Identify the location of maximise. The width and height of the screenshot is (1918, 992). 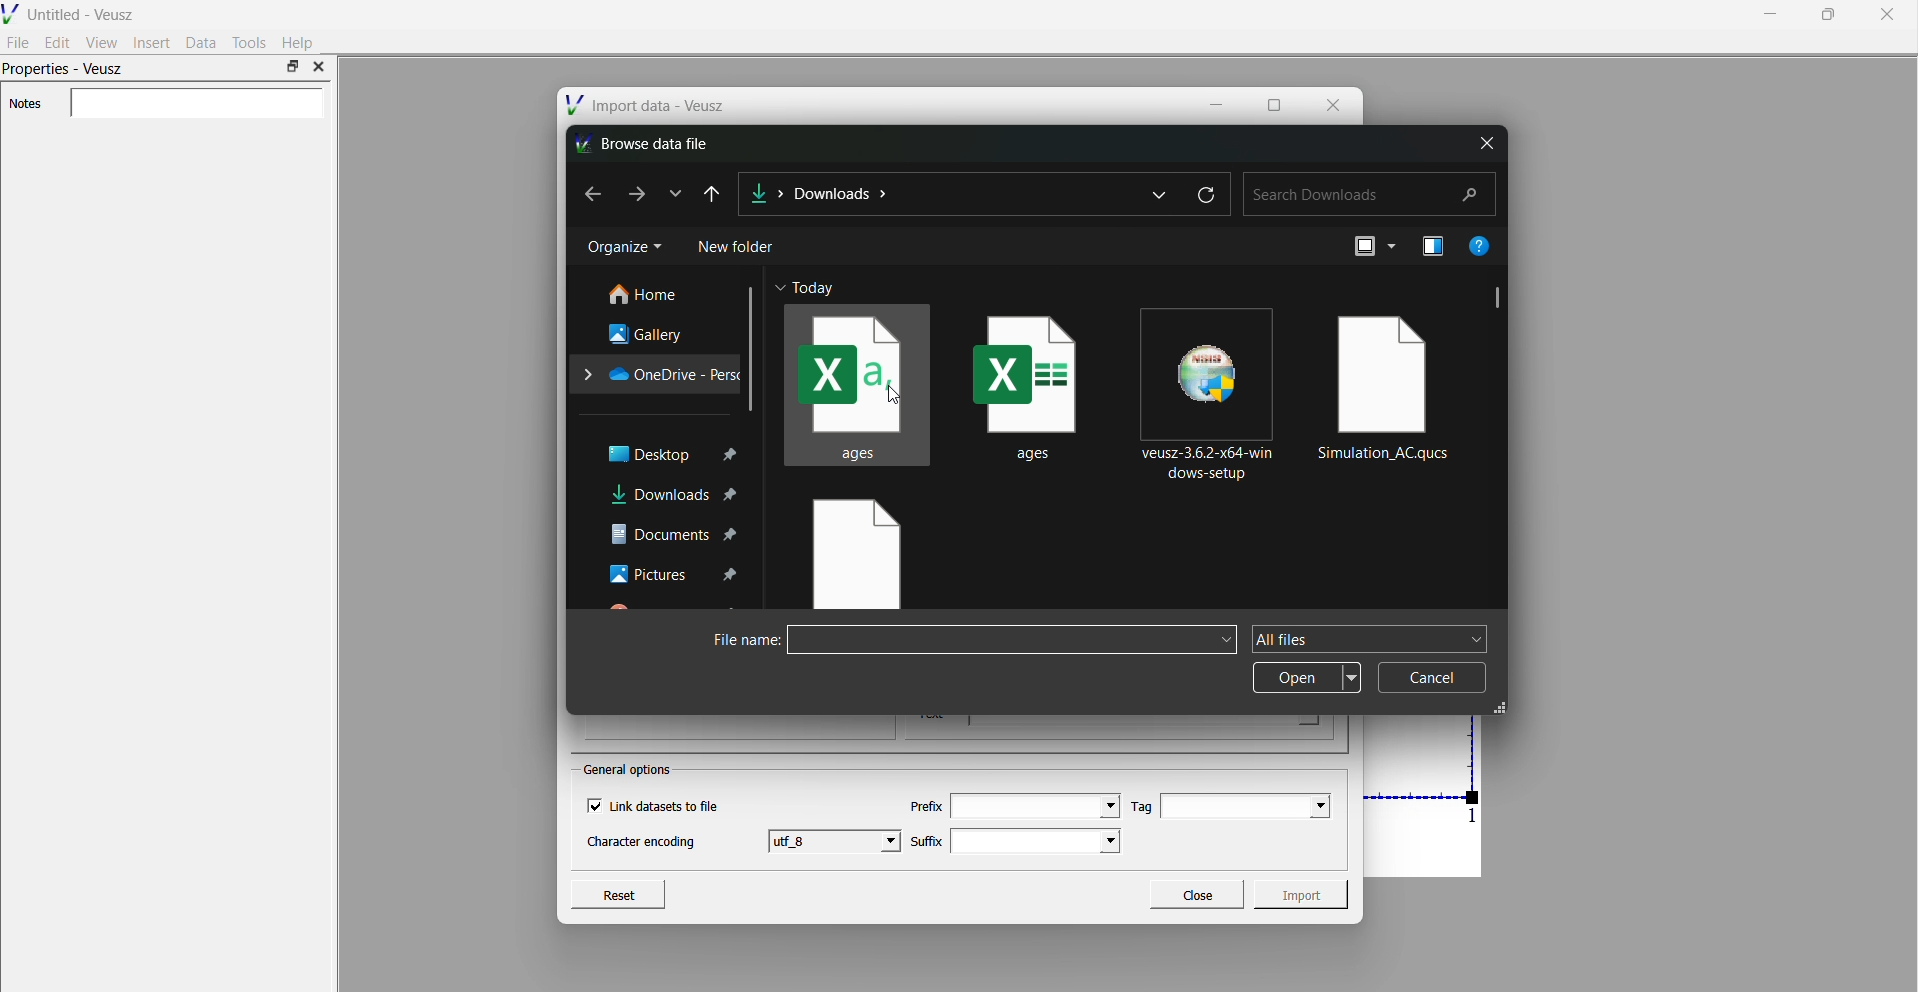
(1274, 103).